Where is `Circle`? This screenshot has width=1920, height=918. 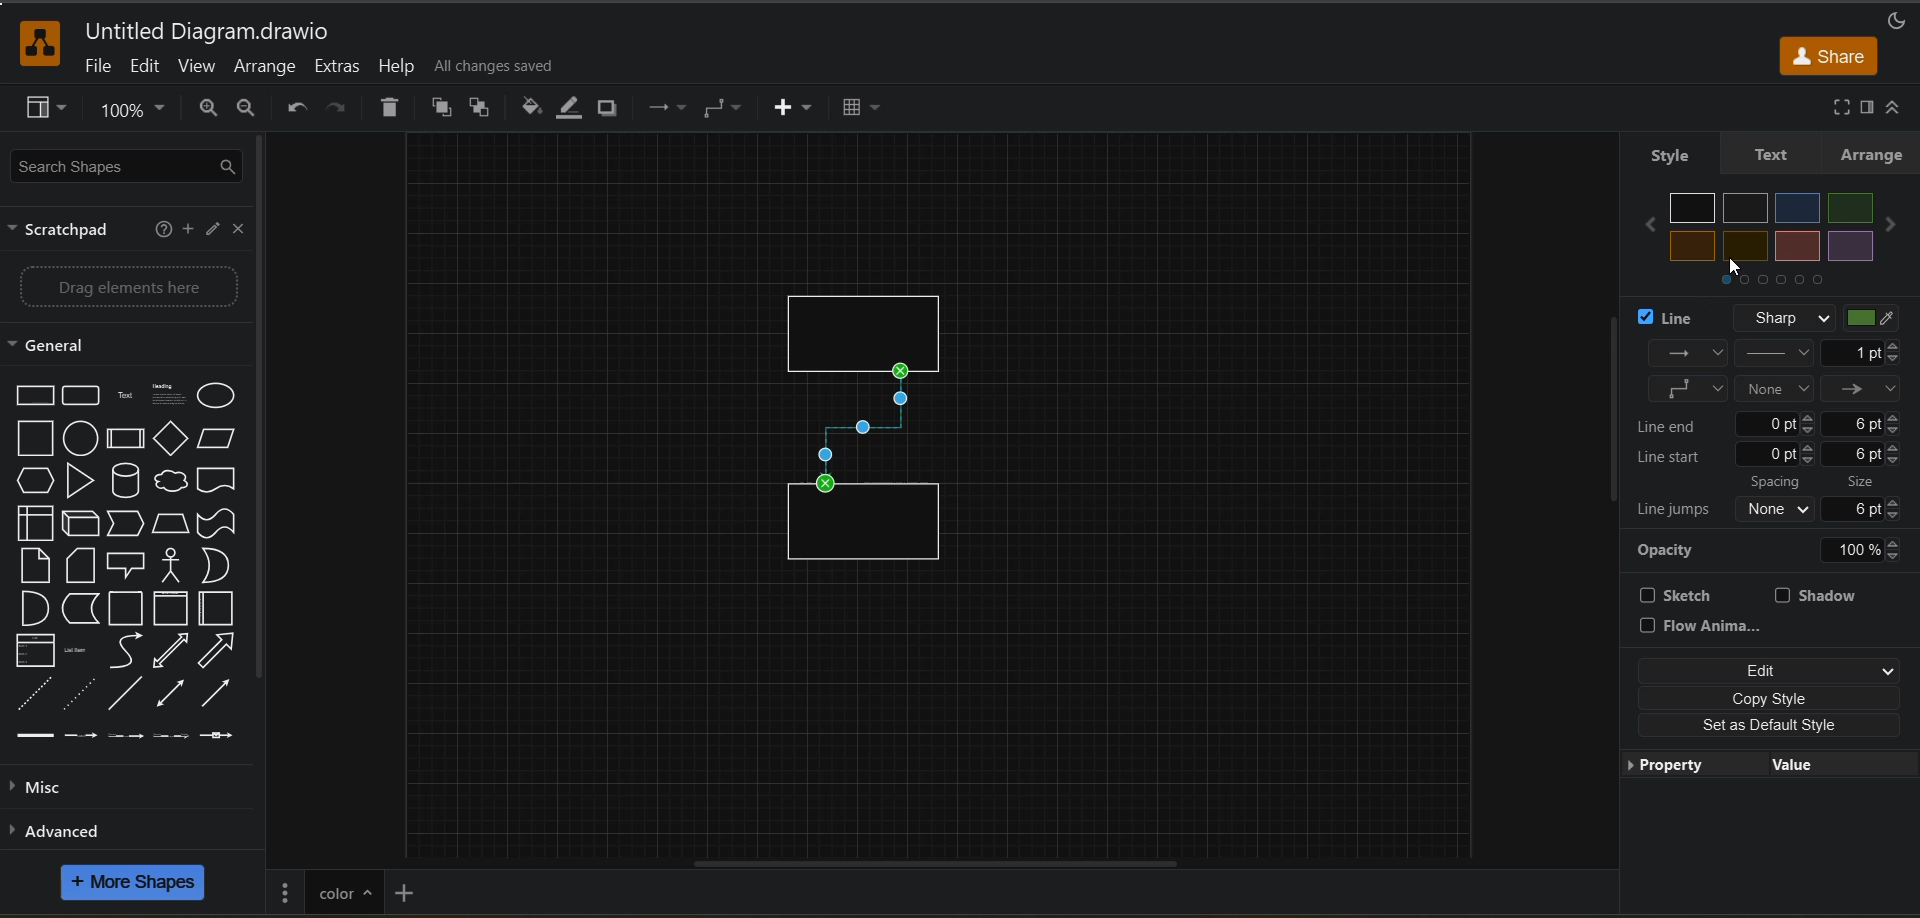
Circle is located at coordinates (80, 439).